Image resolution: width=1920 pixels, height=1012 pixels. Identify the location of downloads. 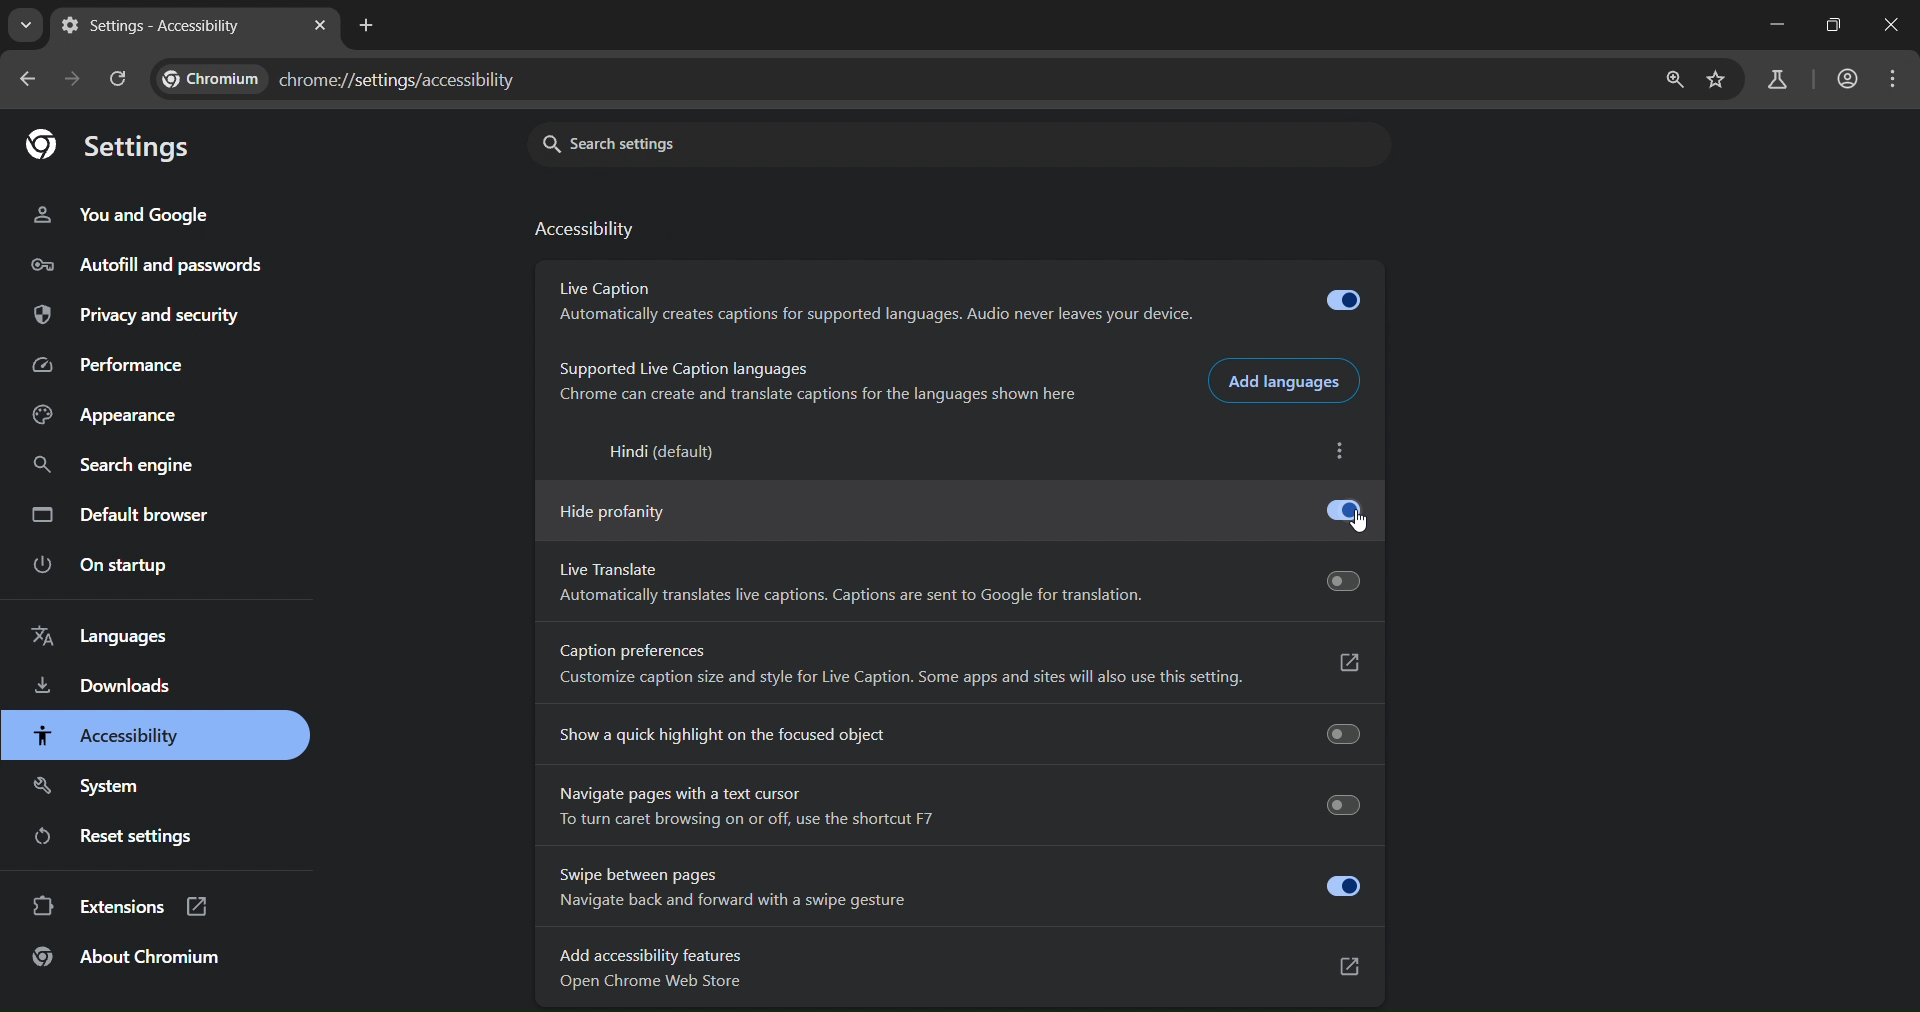
(109, 684).